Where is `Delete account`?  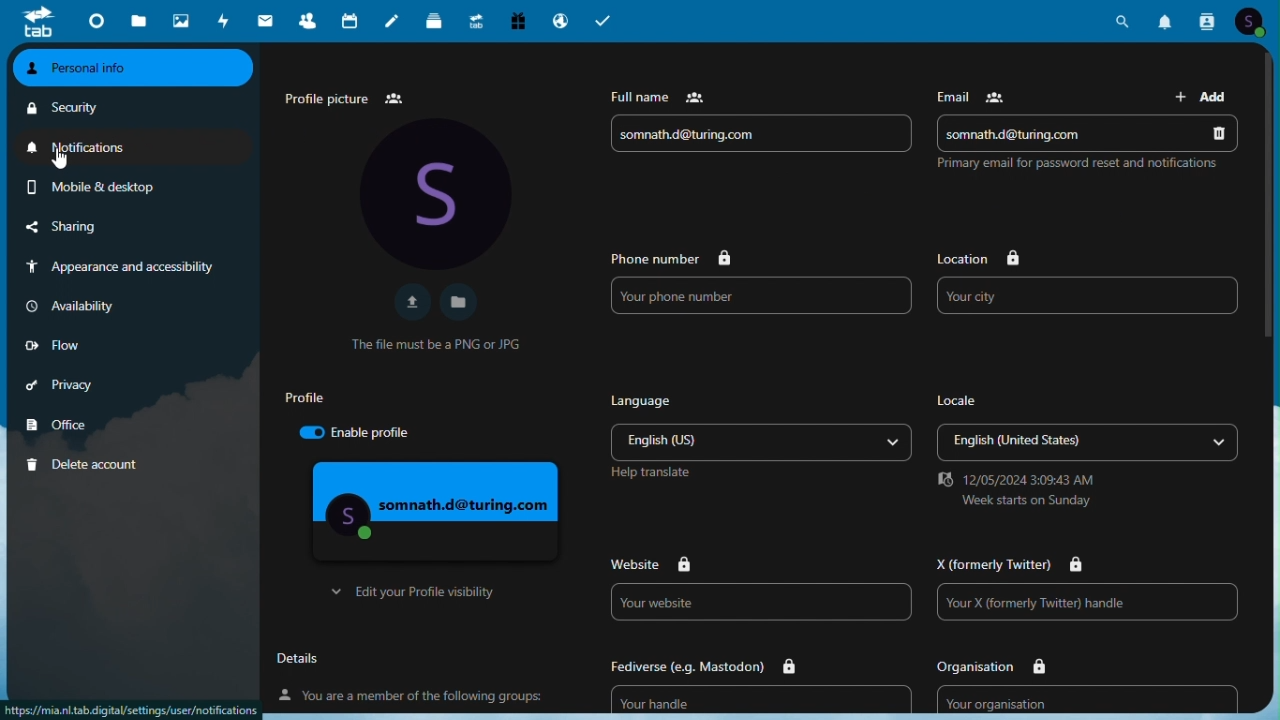 Delete account is located at coordinates (82, 462).